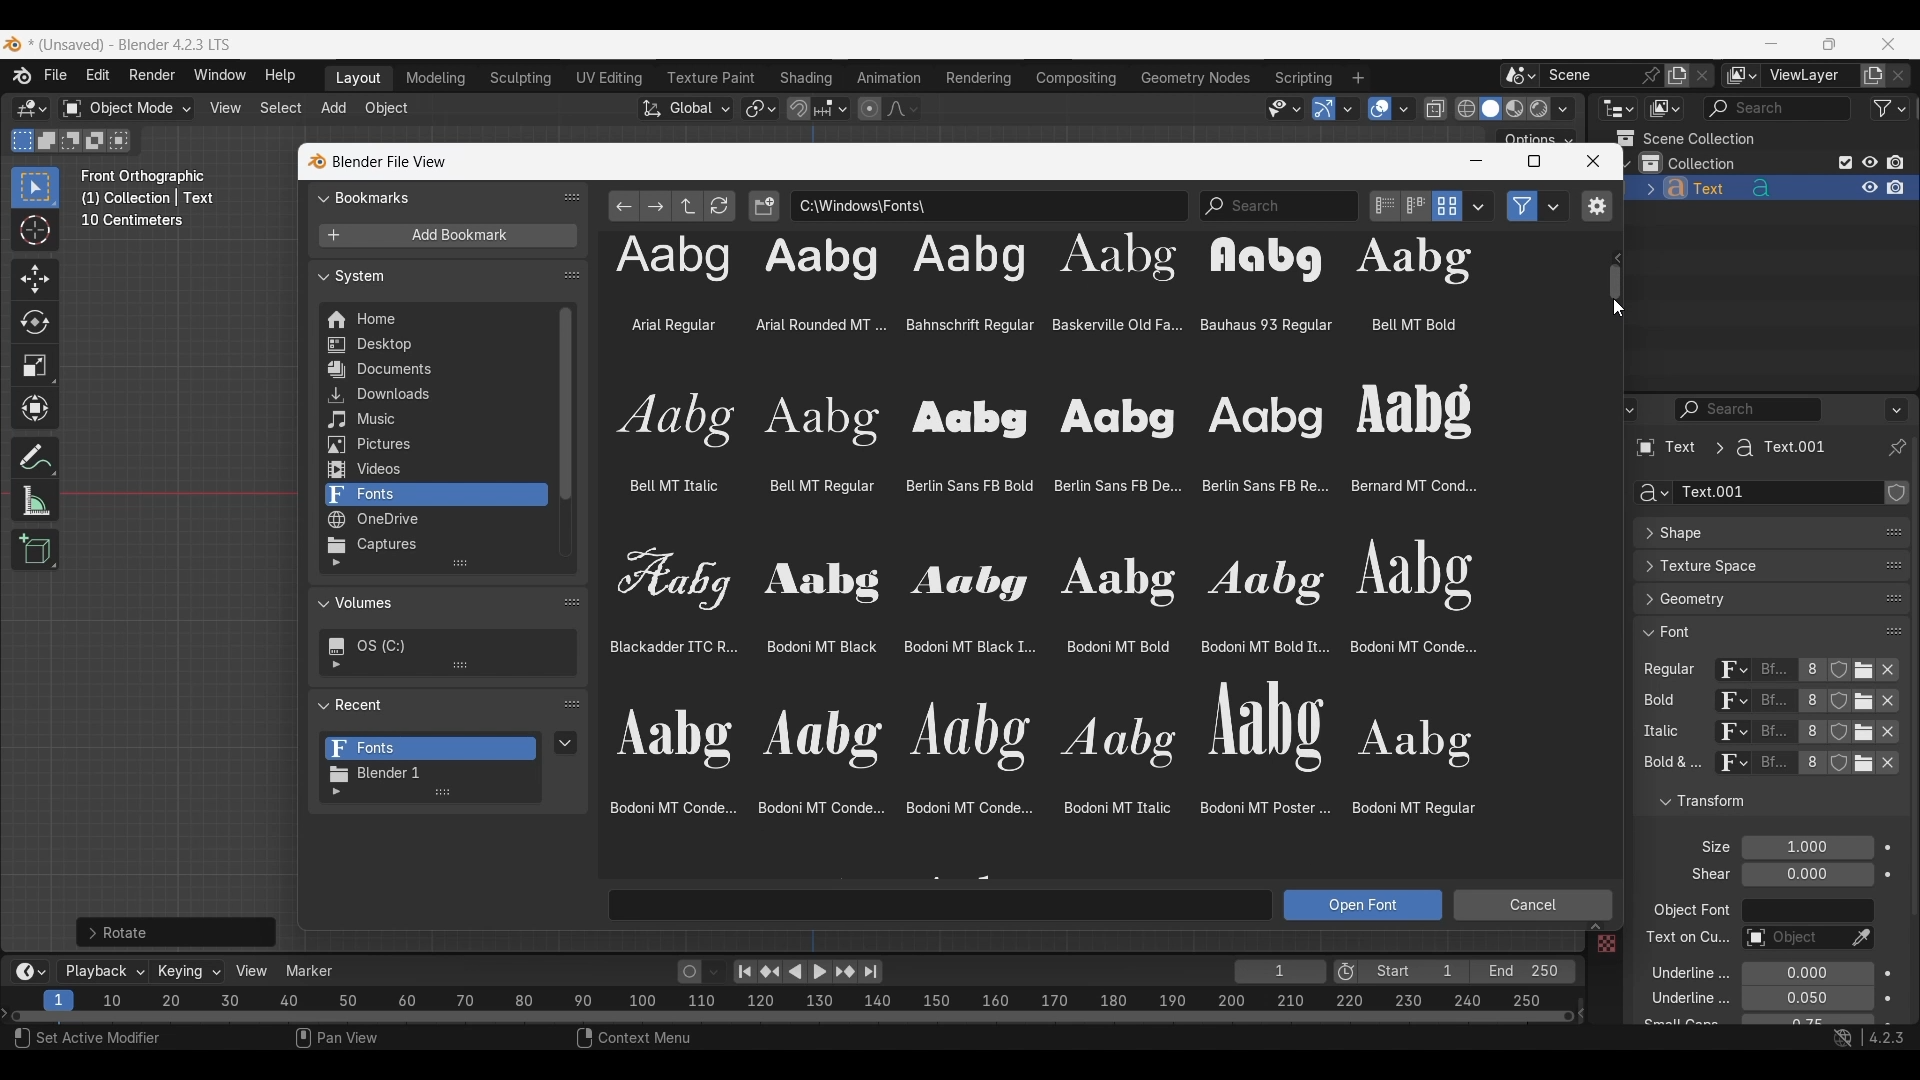 The image size is (1920, 1080). What do you see at coordinates (1891, 600) in the screenshot?
I see `change position` at bounding box center [1891, 600].